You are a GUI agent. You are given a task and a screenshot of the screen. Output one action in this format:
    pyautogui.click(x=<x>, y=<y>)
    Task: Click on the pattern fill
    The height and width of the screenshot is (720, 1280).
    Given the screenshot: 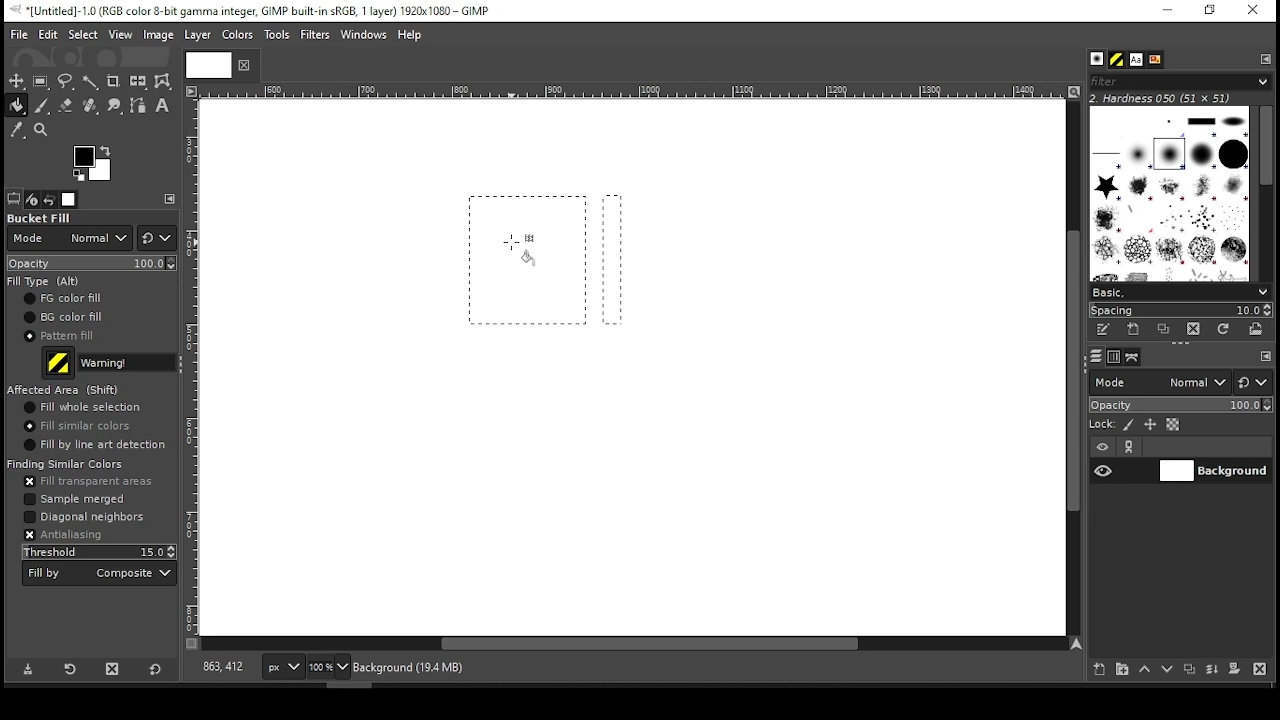 What is the action you would take?
    pyautogui.click(x=59, y=335)
    